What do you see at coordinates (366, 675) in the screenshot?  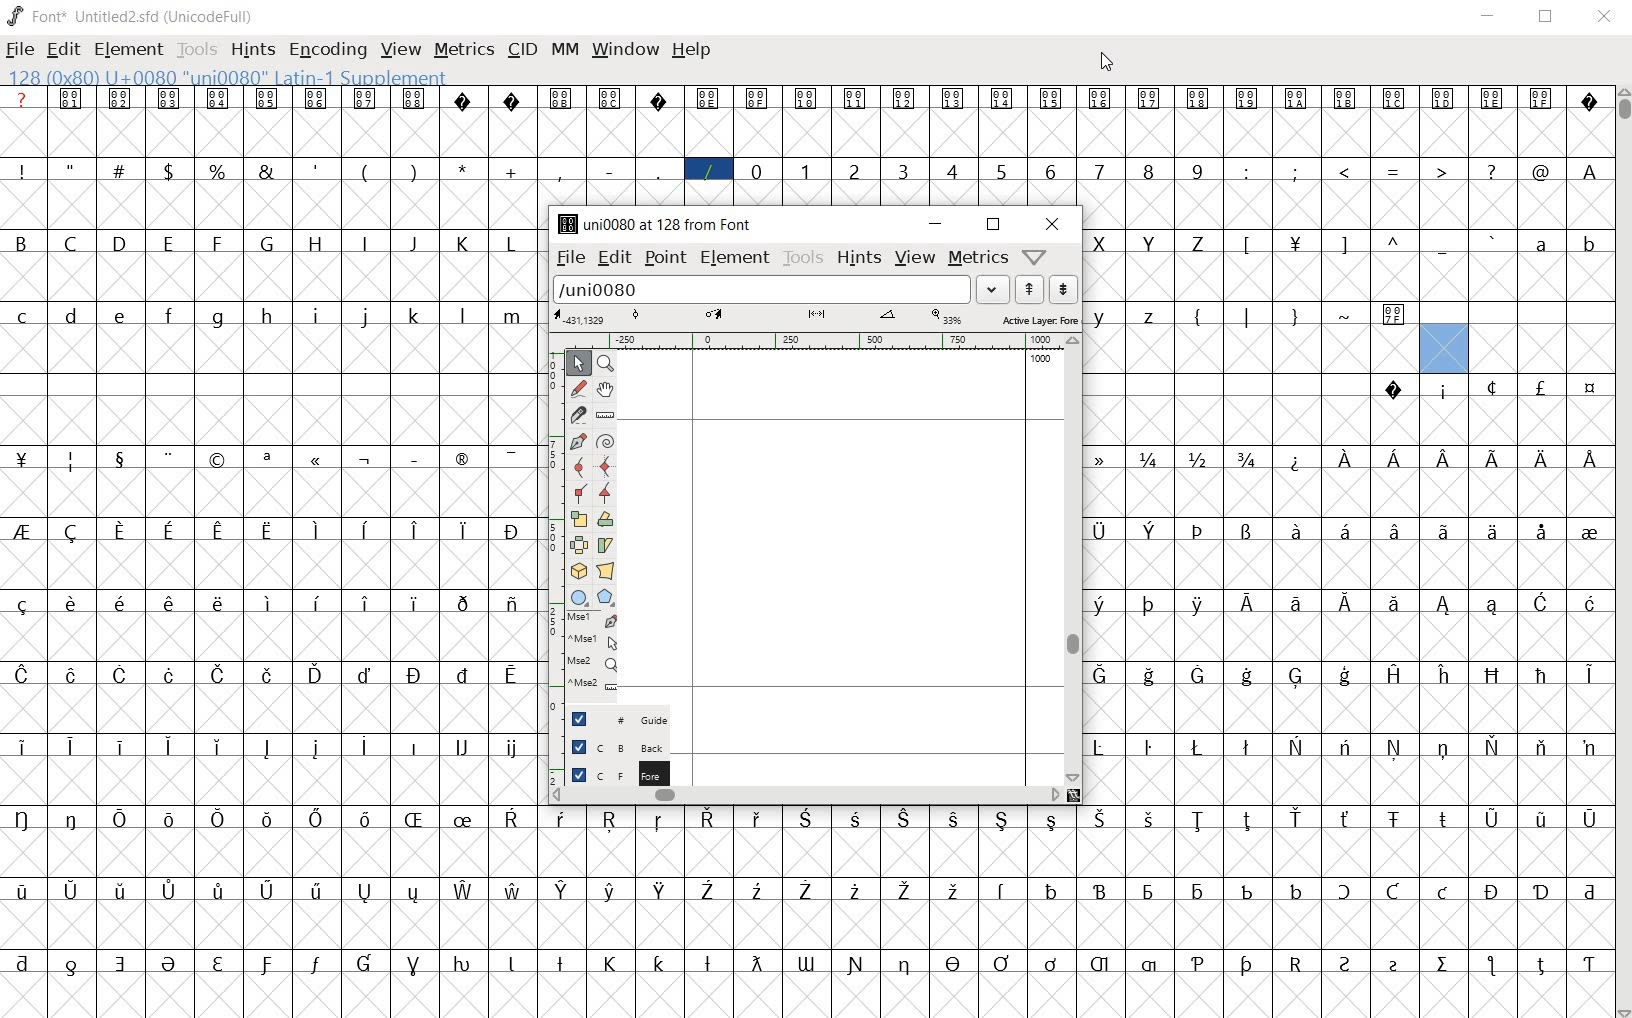 I see `glyph` at bounding box center [366, 675].